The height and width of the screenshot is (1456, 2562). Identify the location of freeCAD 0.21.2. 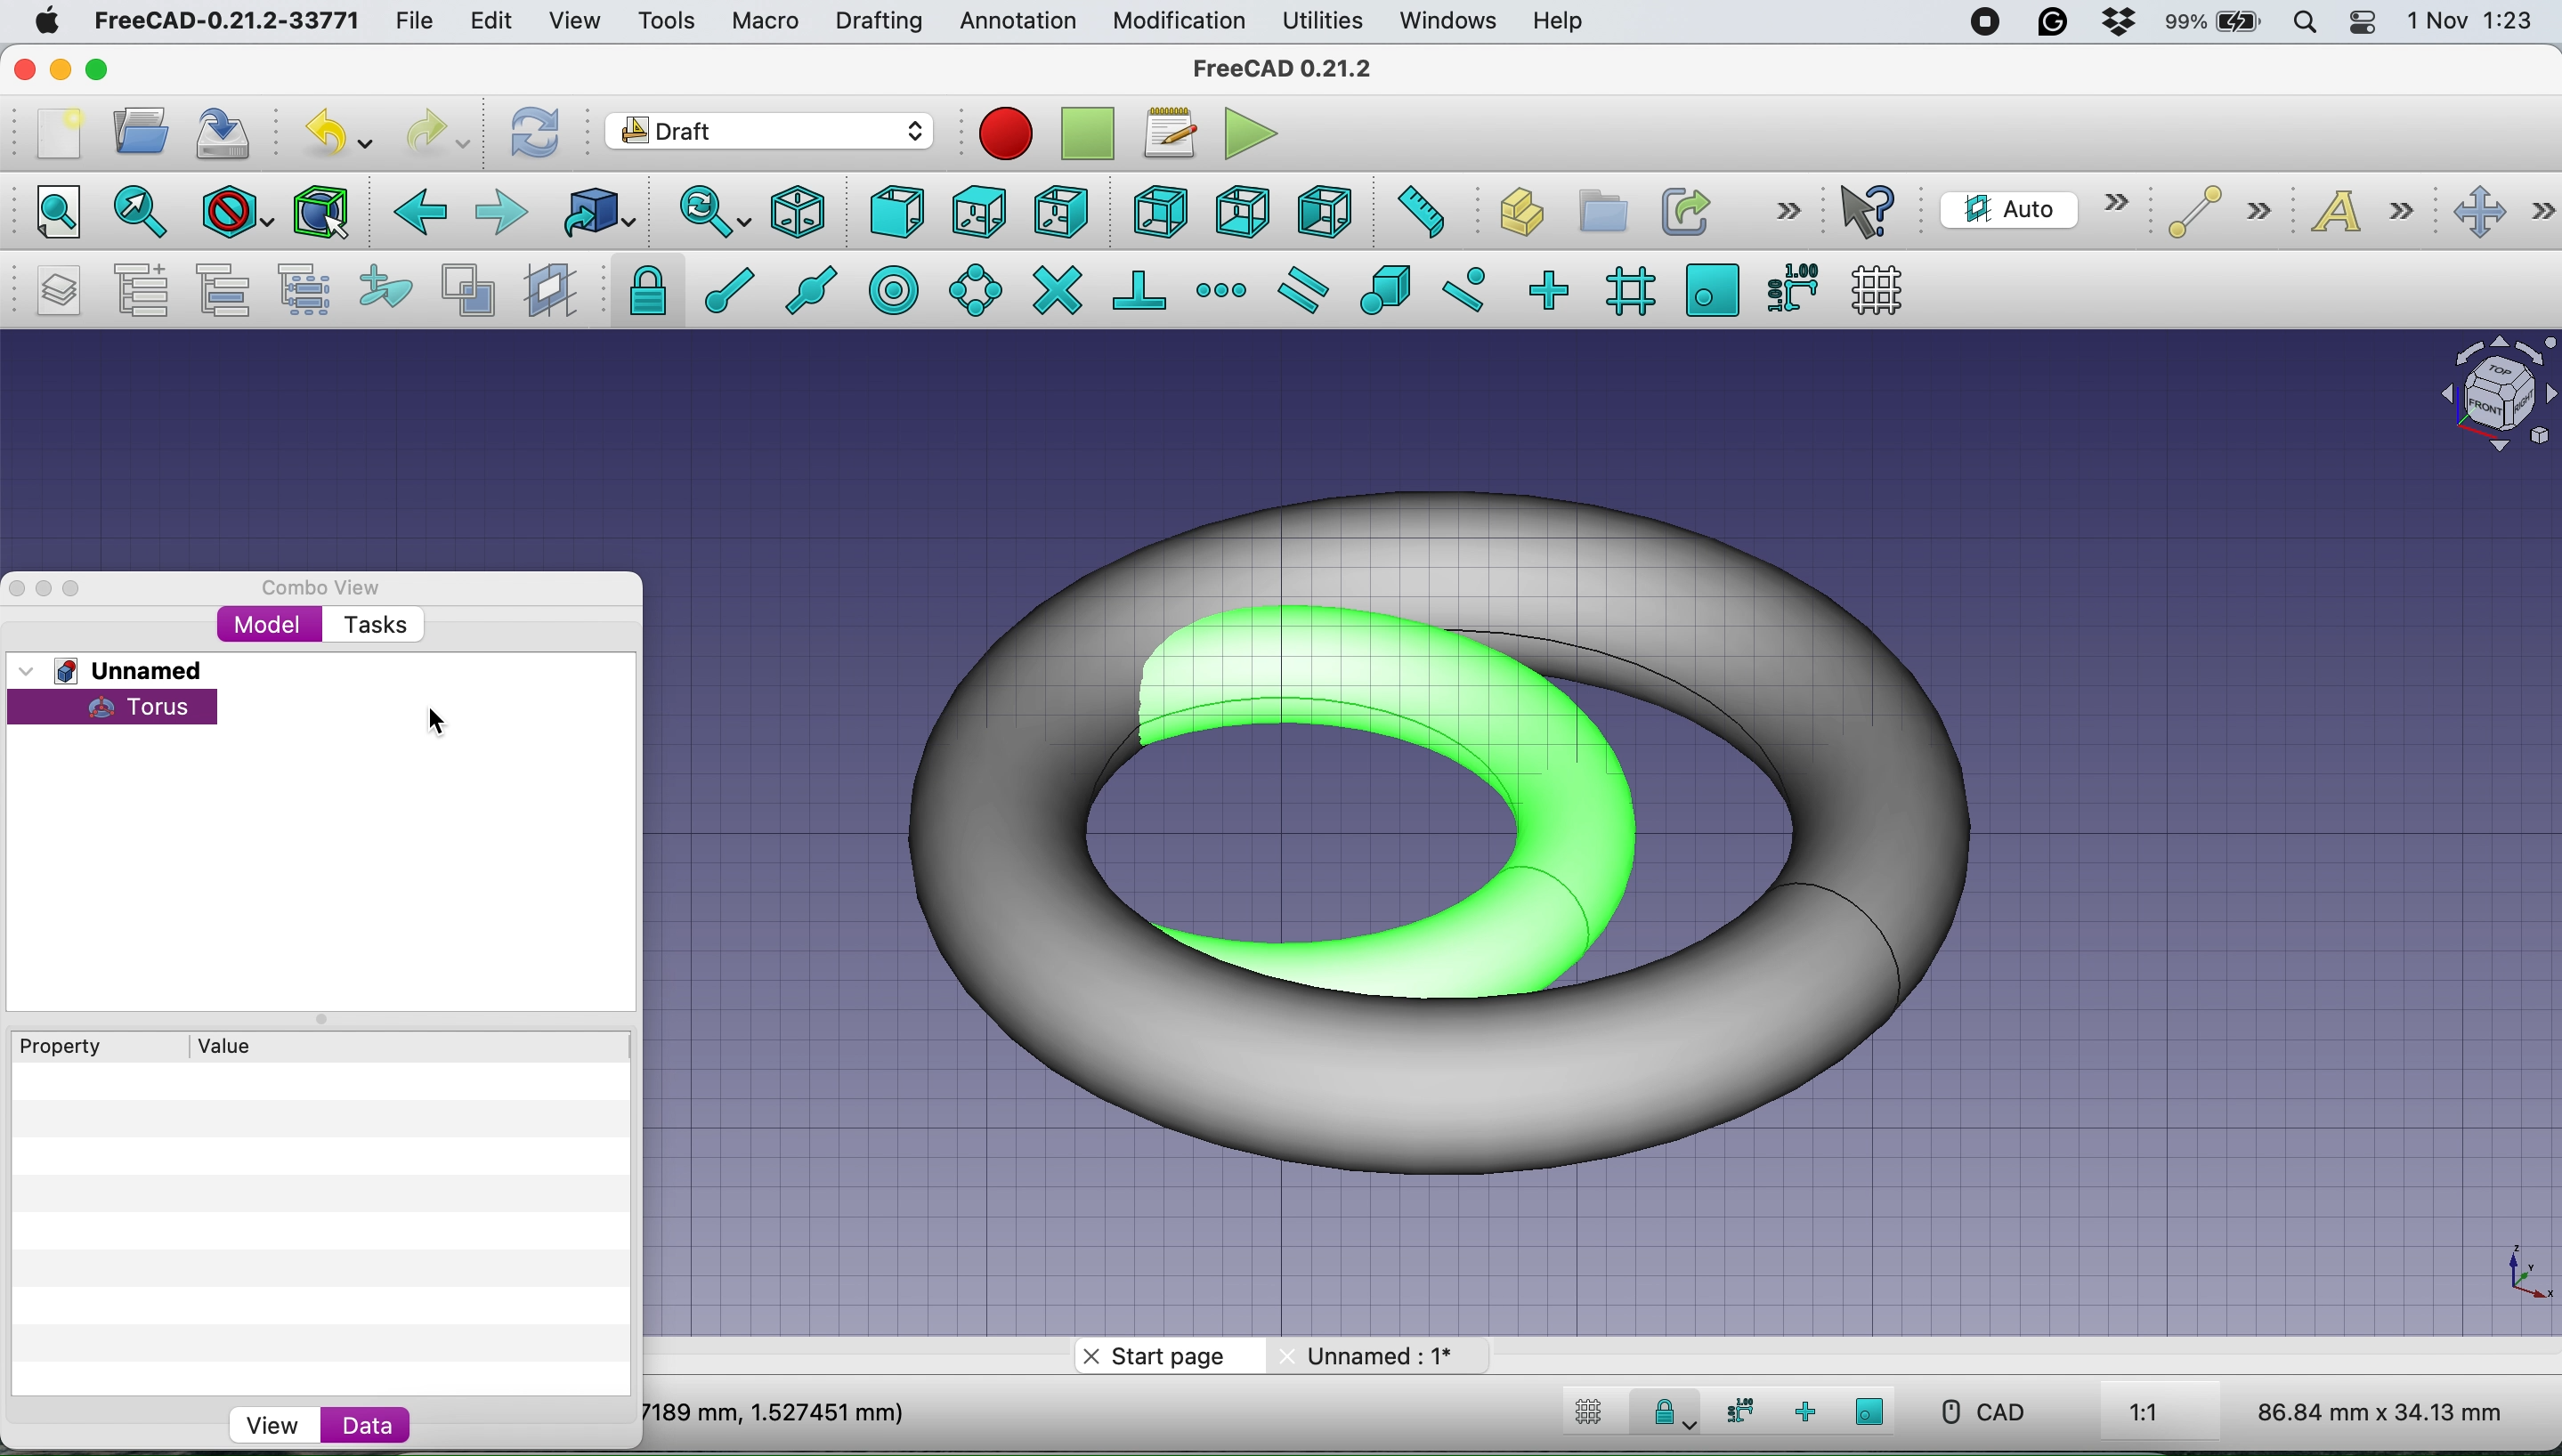
(1282, 70).